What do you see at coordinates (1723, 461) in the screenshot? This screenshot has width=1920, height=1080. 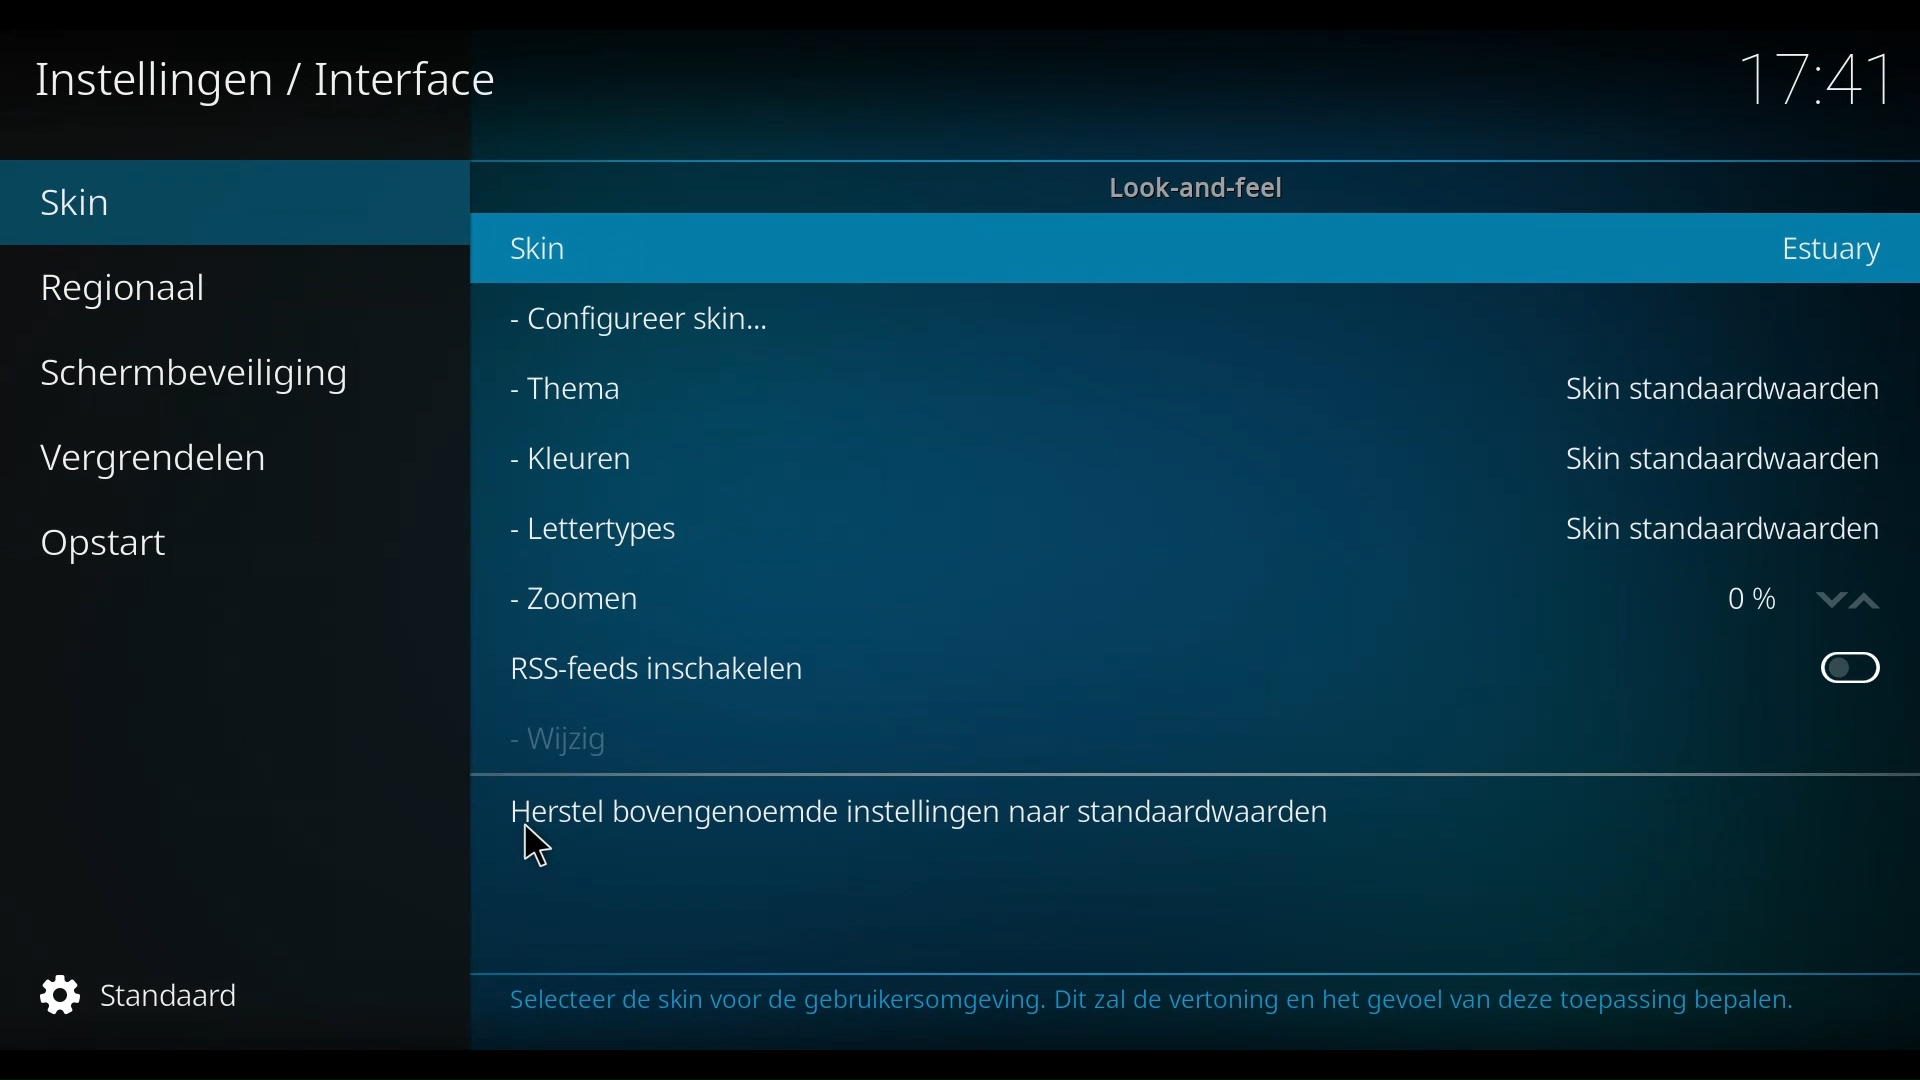 I see `Skin standaardwaarden` at bounding box center [1723, 461].